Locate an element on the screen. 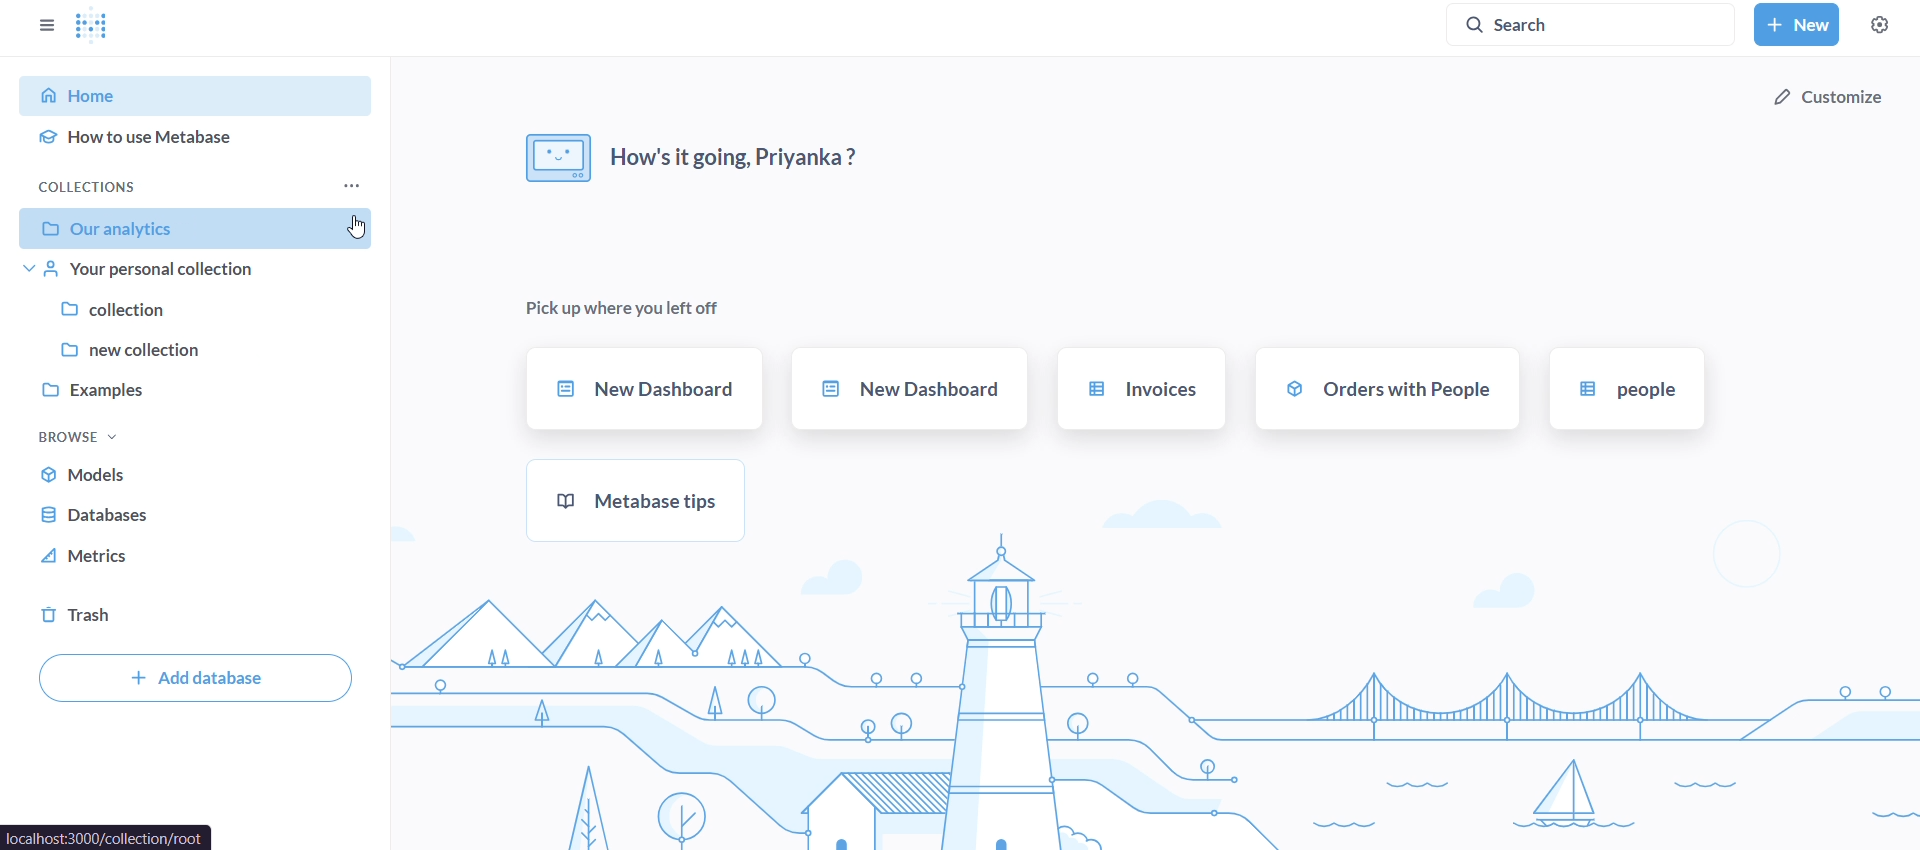 The image size is (1920, 850). our analytics is located at coordinates (206, 230).